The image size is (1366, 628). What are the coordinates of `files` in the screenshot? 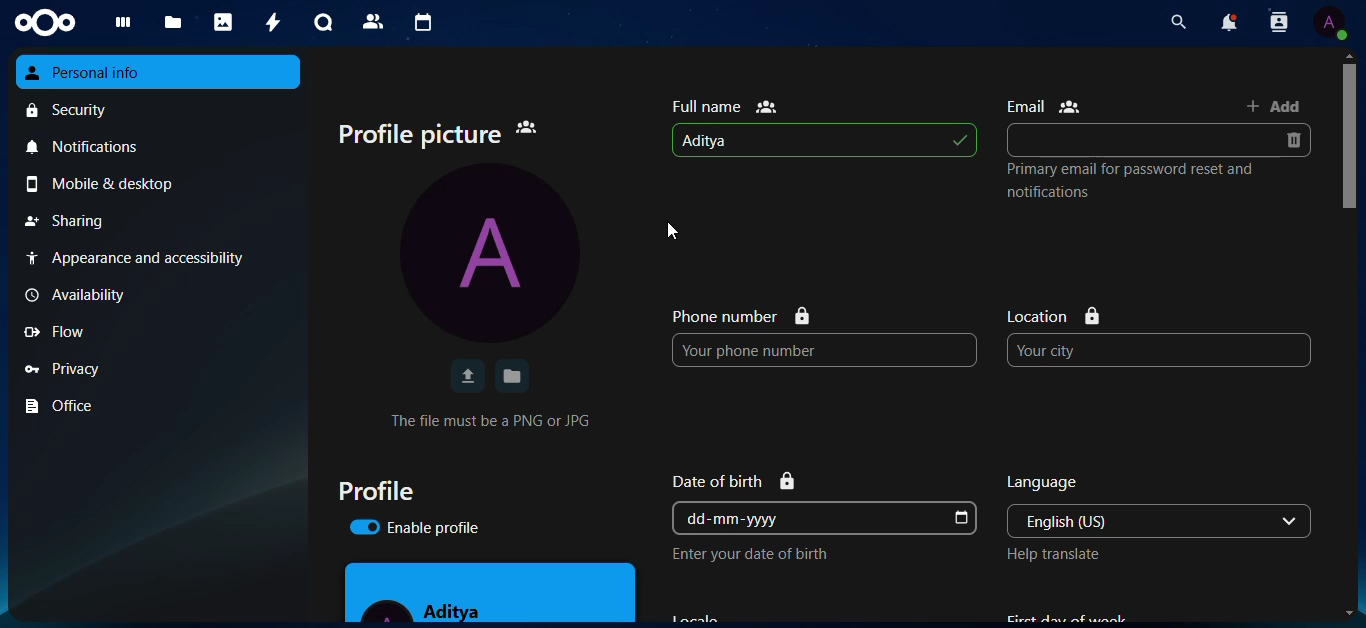 It's located at (169, 24).